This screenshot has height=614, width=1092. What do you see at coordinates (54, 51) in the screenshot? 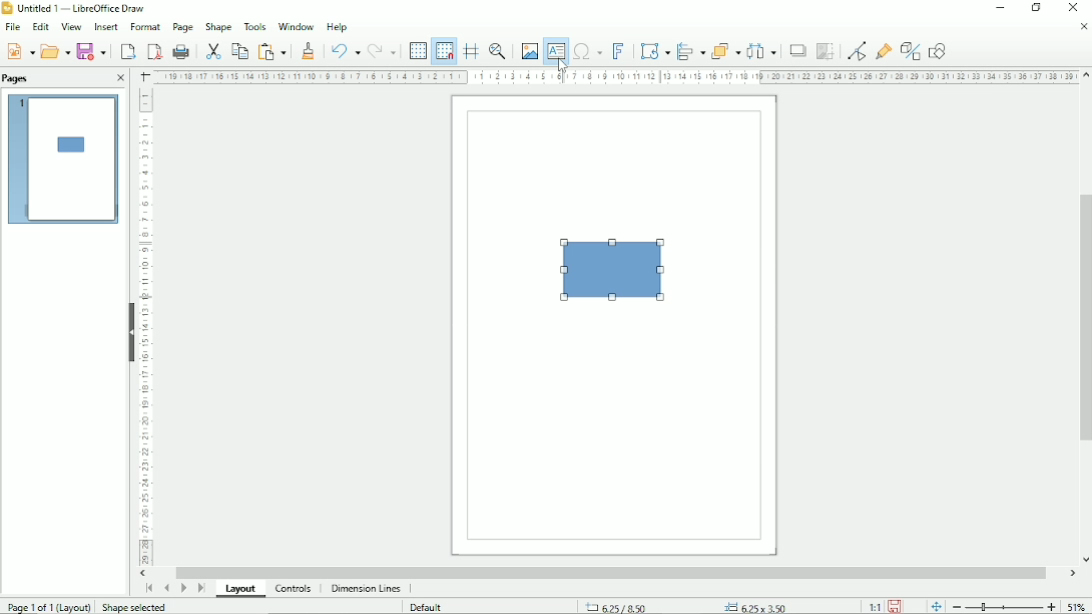
I see `Open` at bounding box center [54, 51].